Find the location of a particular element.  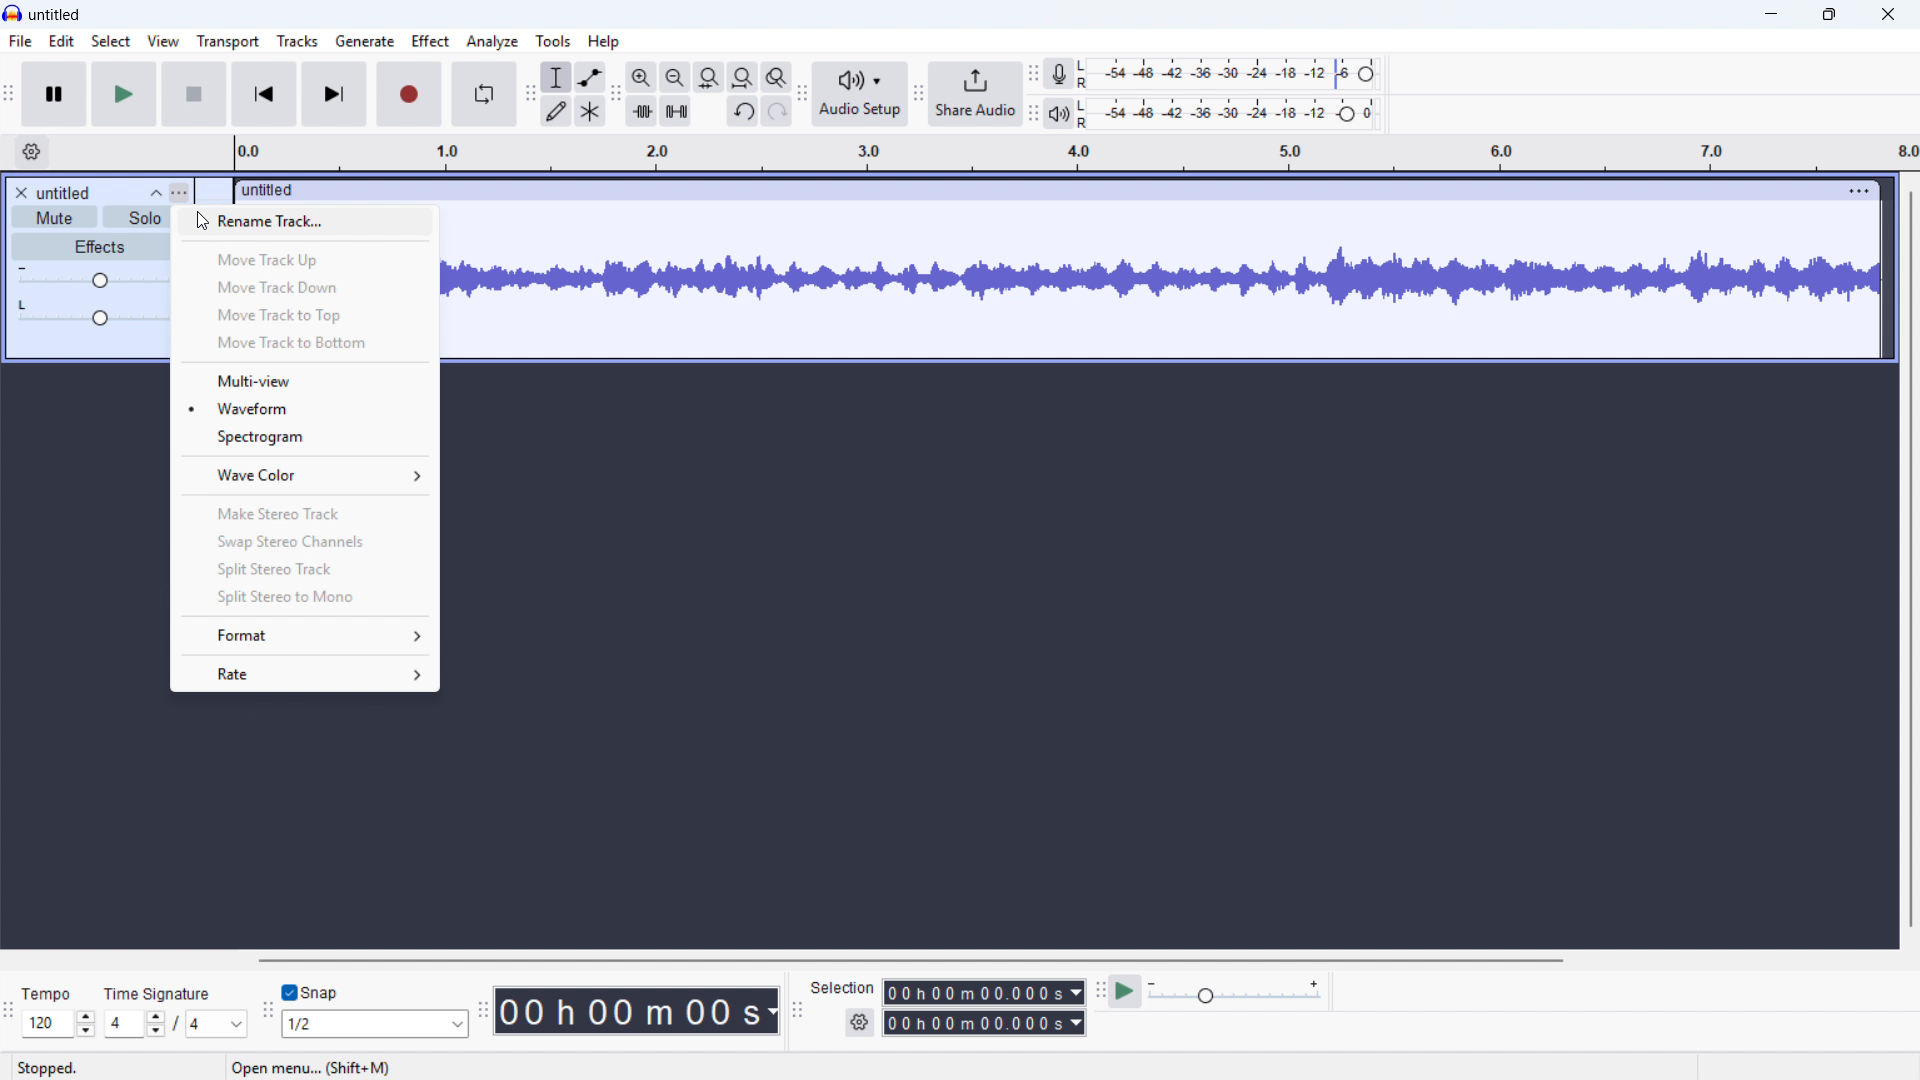

Draw tool  is located at coordinates (556, 111).